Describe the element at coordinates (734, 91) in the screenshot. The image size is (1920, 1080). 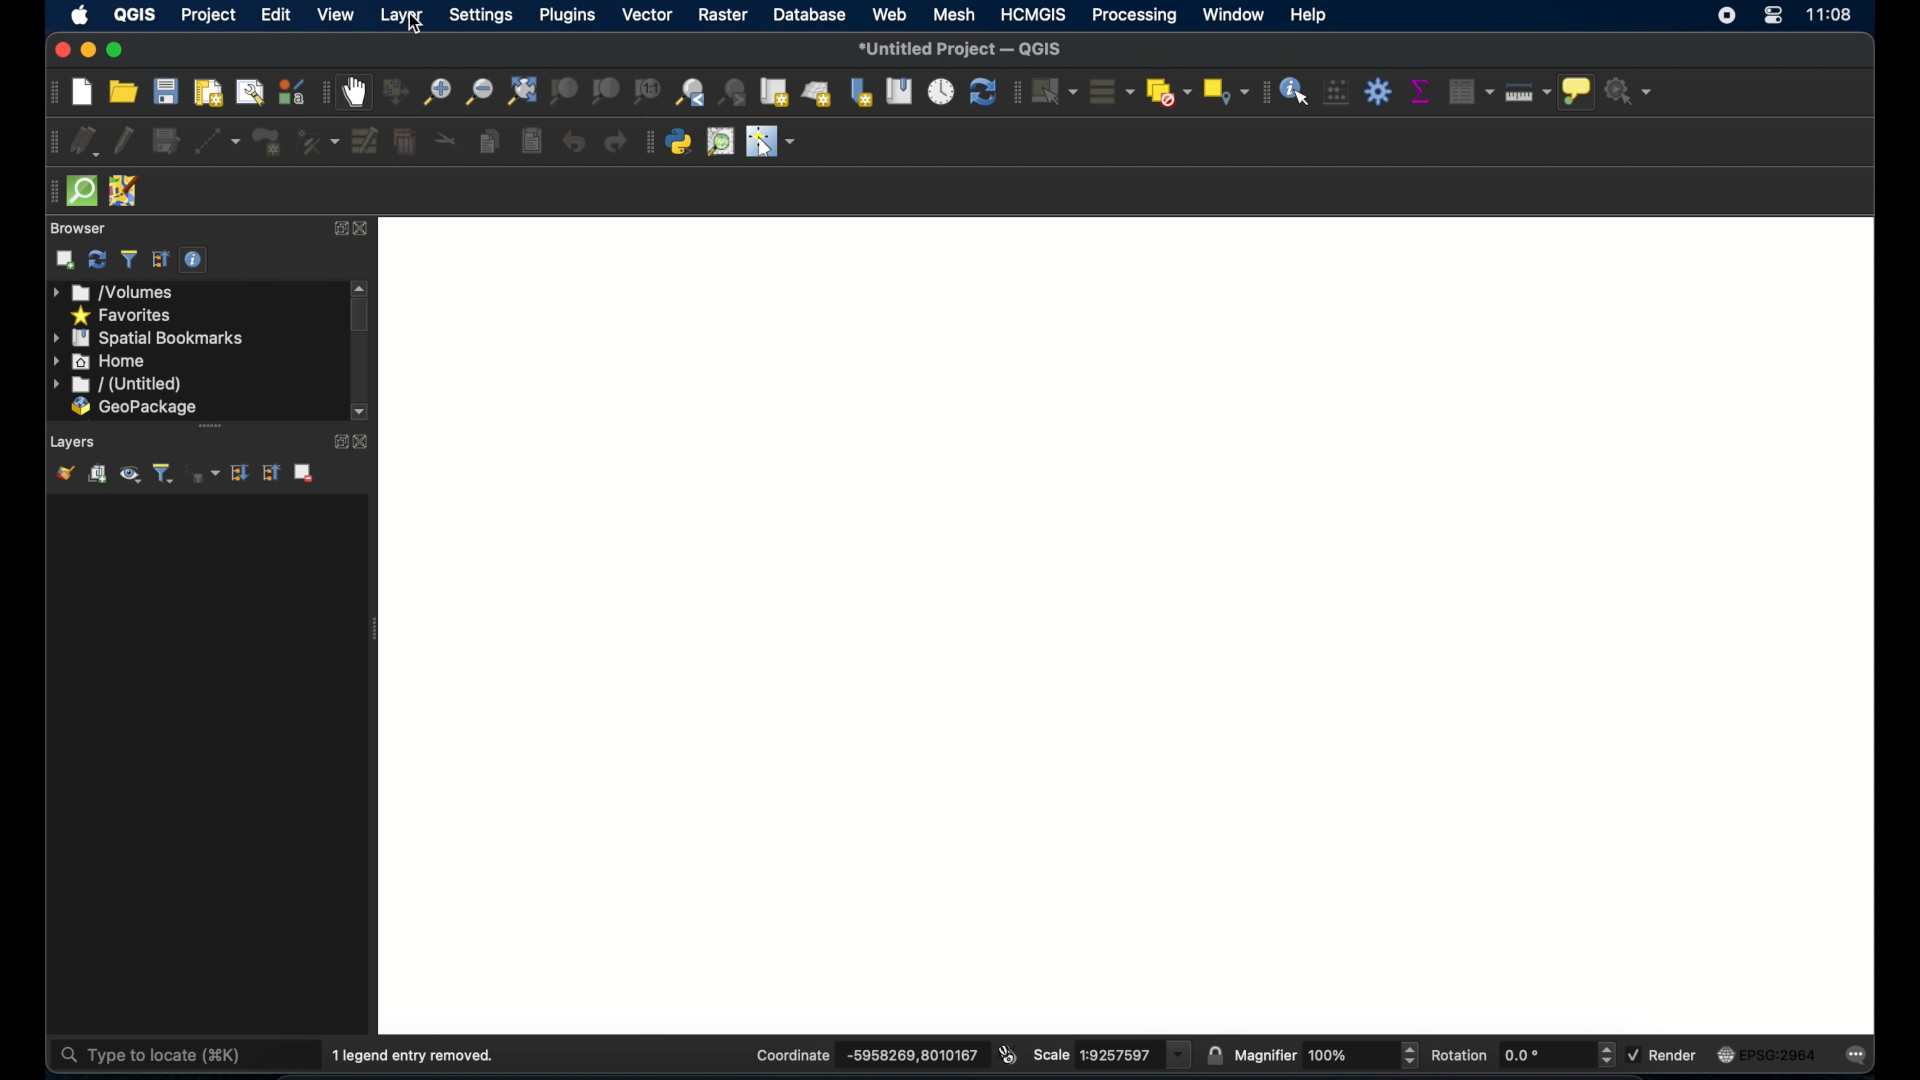
I see `zoom next` at that location.